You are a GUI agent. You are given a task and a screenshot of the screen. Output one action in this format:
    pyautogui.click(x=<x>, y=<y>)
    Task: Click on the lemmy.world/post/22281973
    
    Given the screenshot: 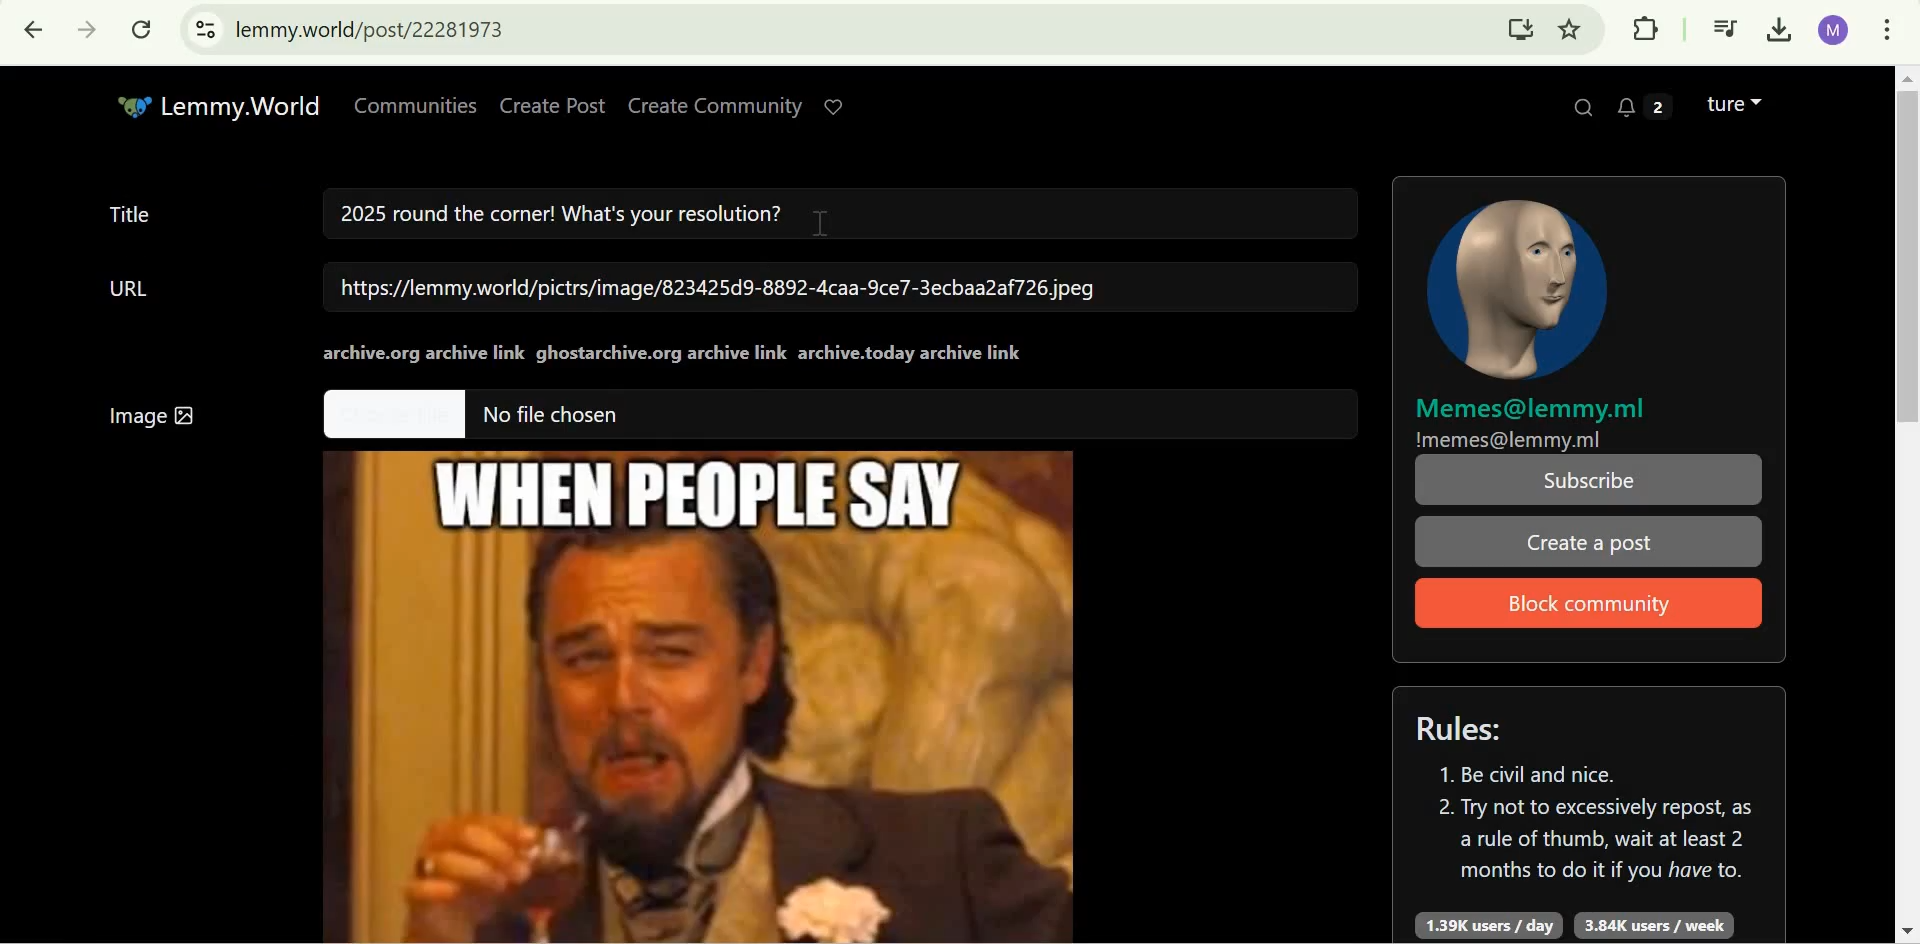 What is the action you would take?
    pyautogui.click(x=374, y=29)
    